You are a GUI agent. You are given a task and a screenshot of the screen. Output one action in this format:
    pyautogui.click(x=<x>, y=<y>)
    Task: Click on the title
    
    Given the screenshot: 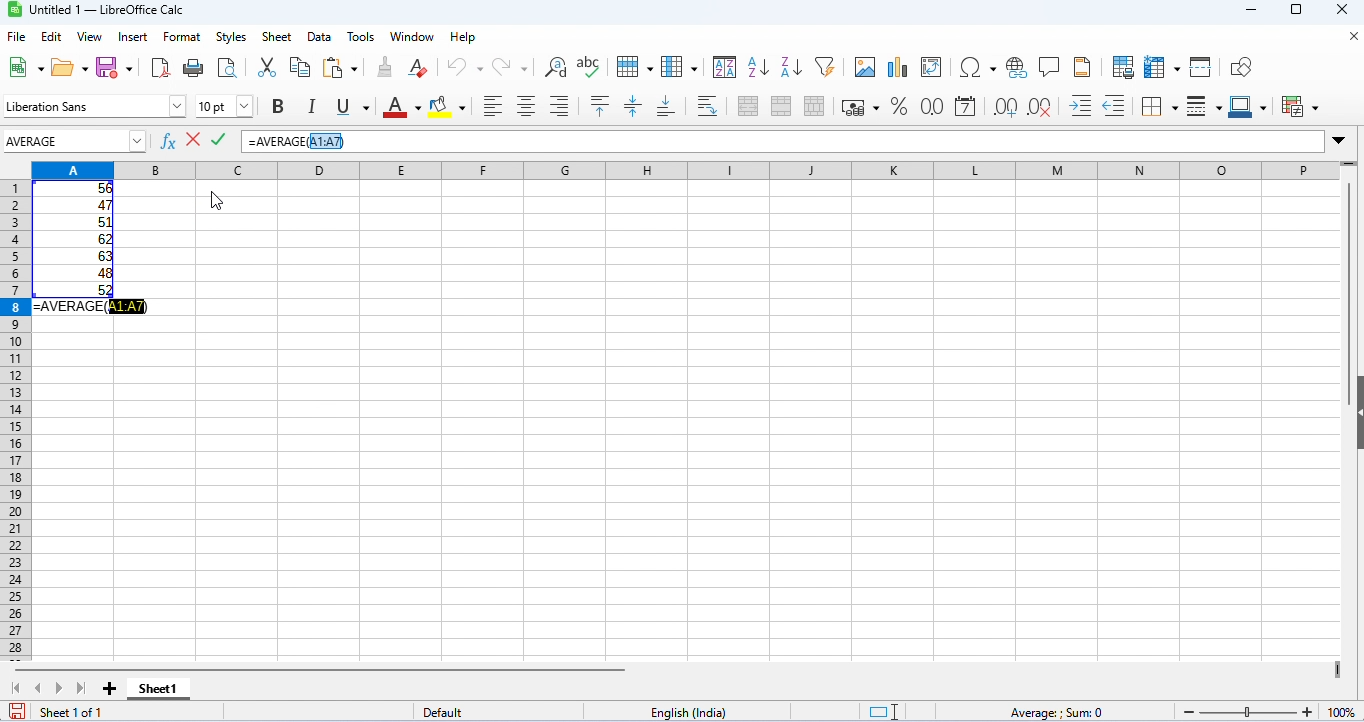 What is the action you would take?
    pyautogui.click(x=101, y=10)
    